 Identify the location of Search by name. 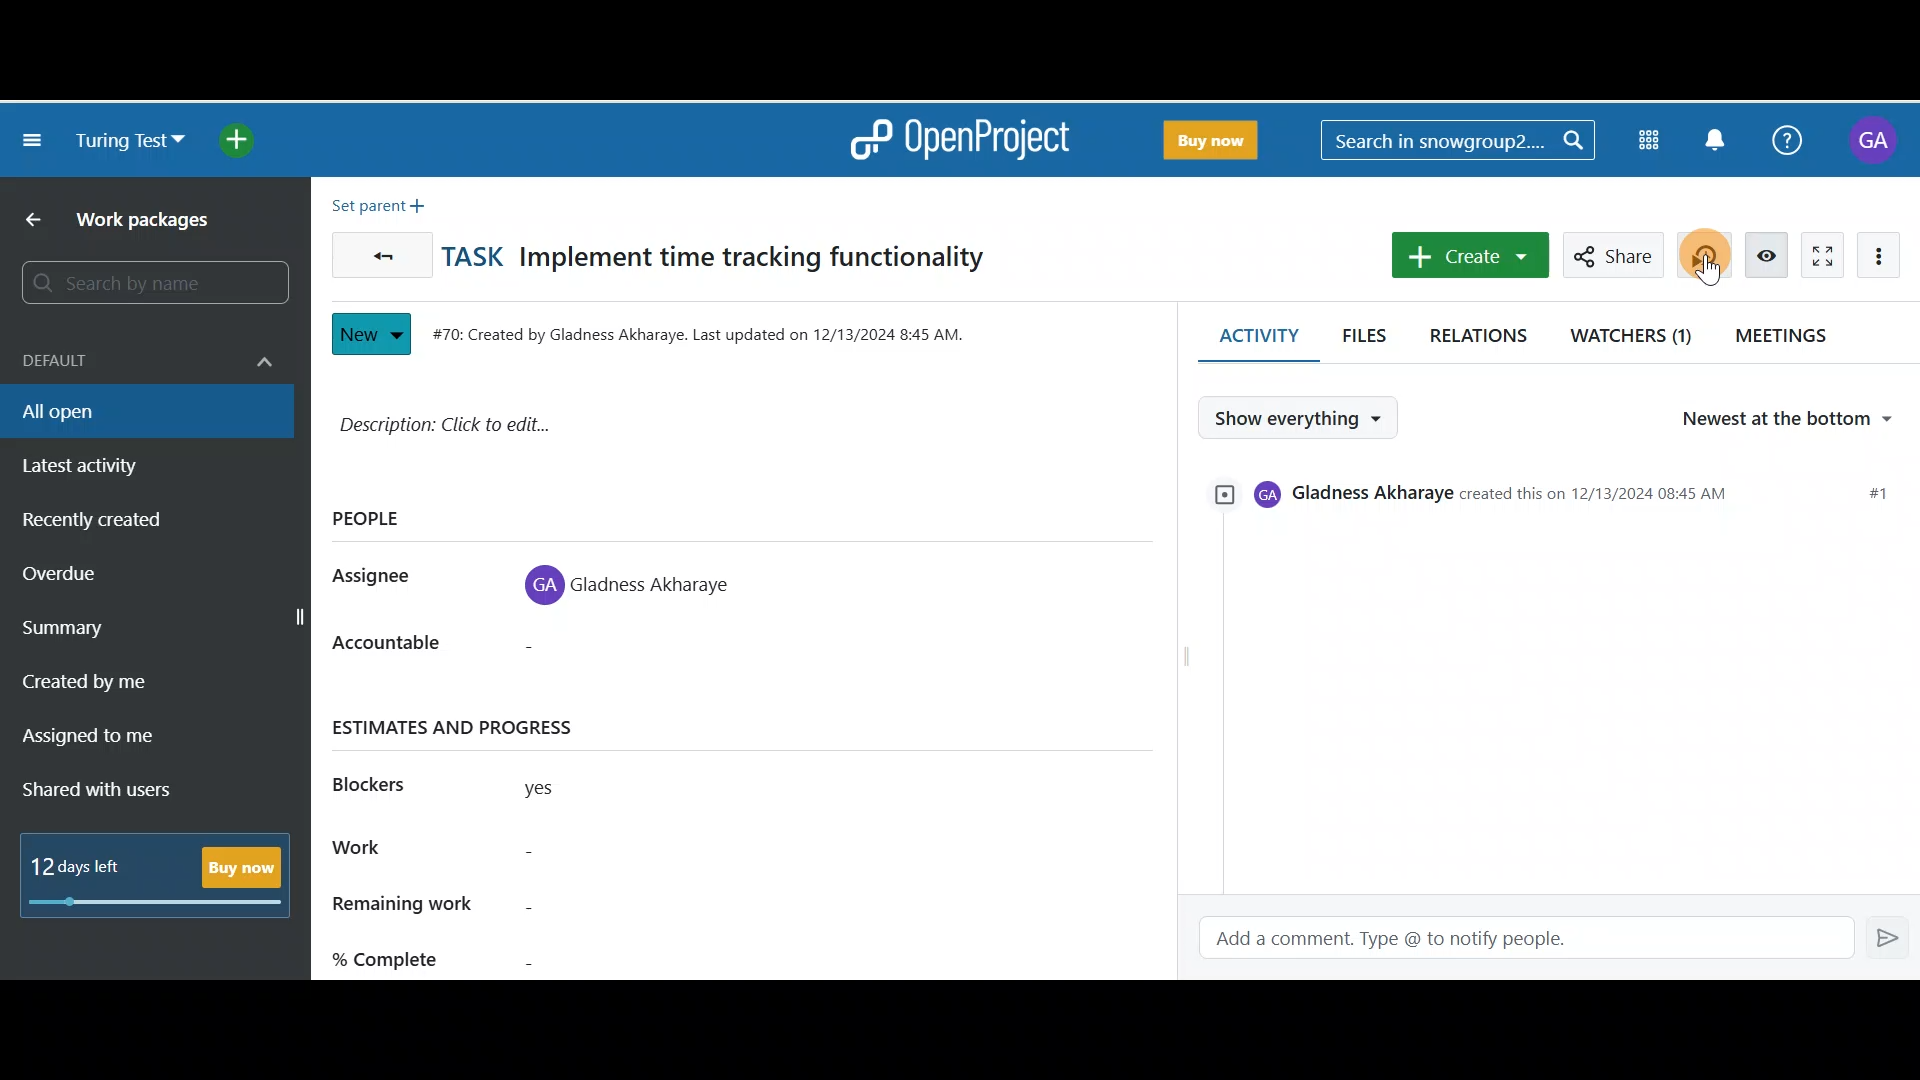
(150, 284).